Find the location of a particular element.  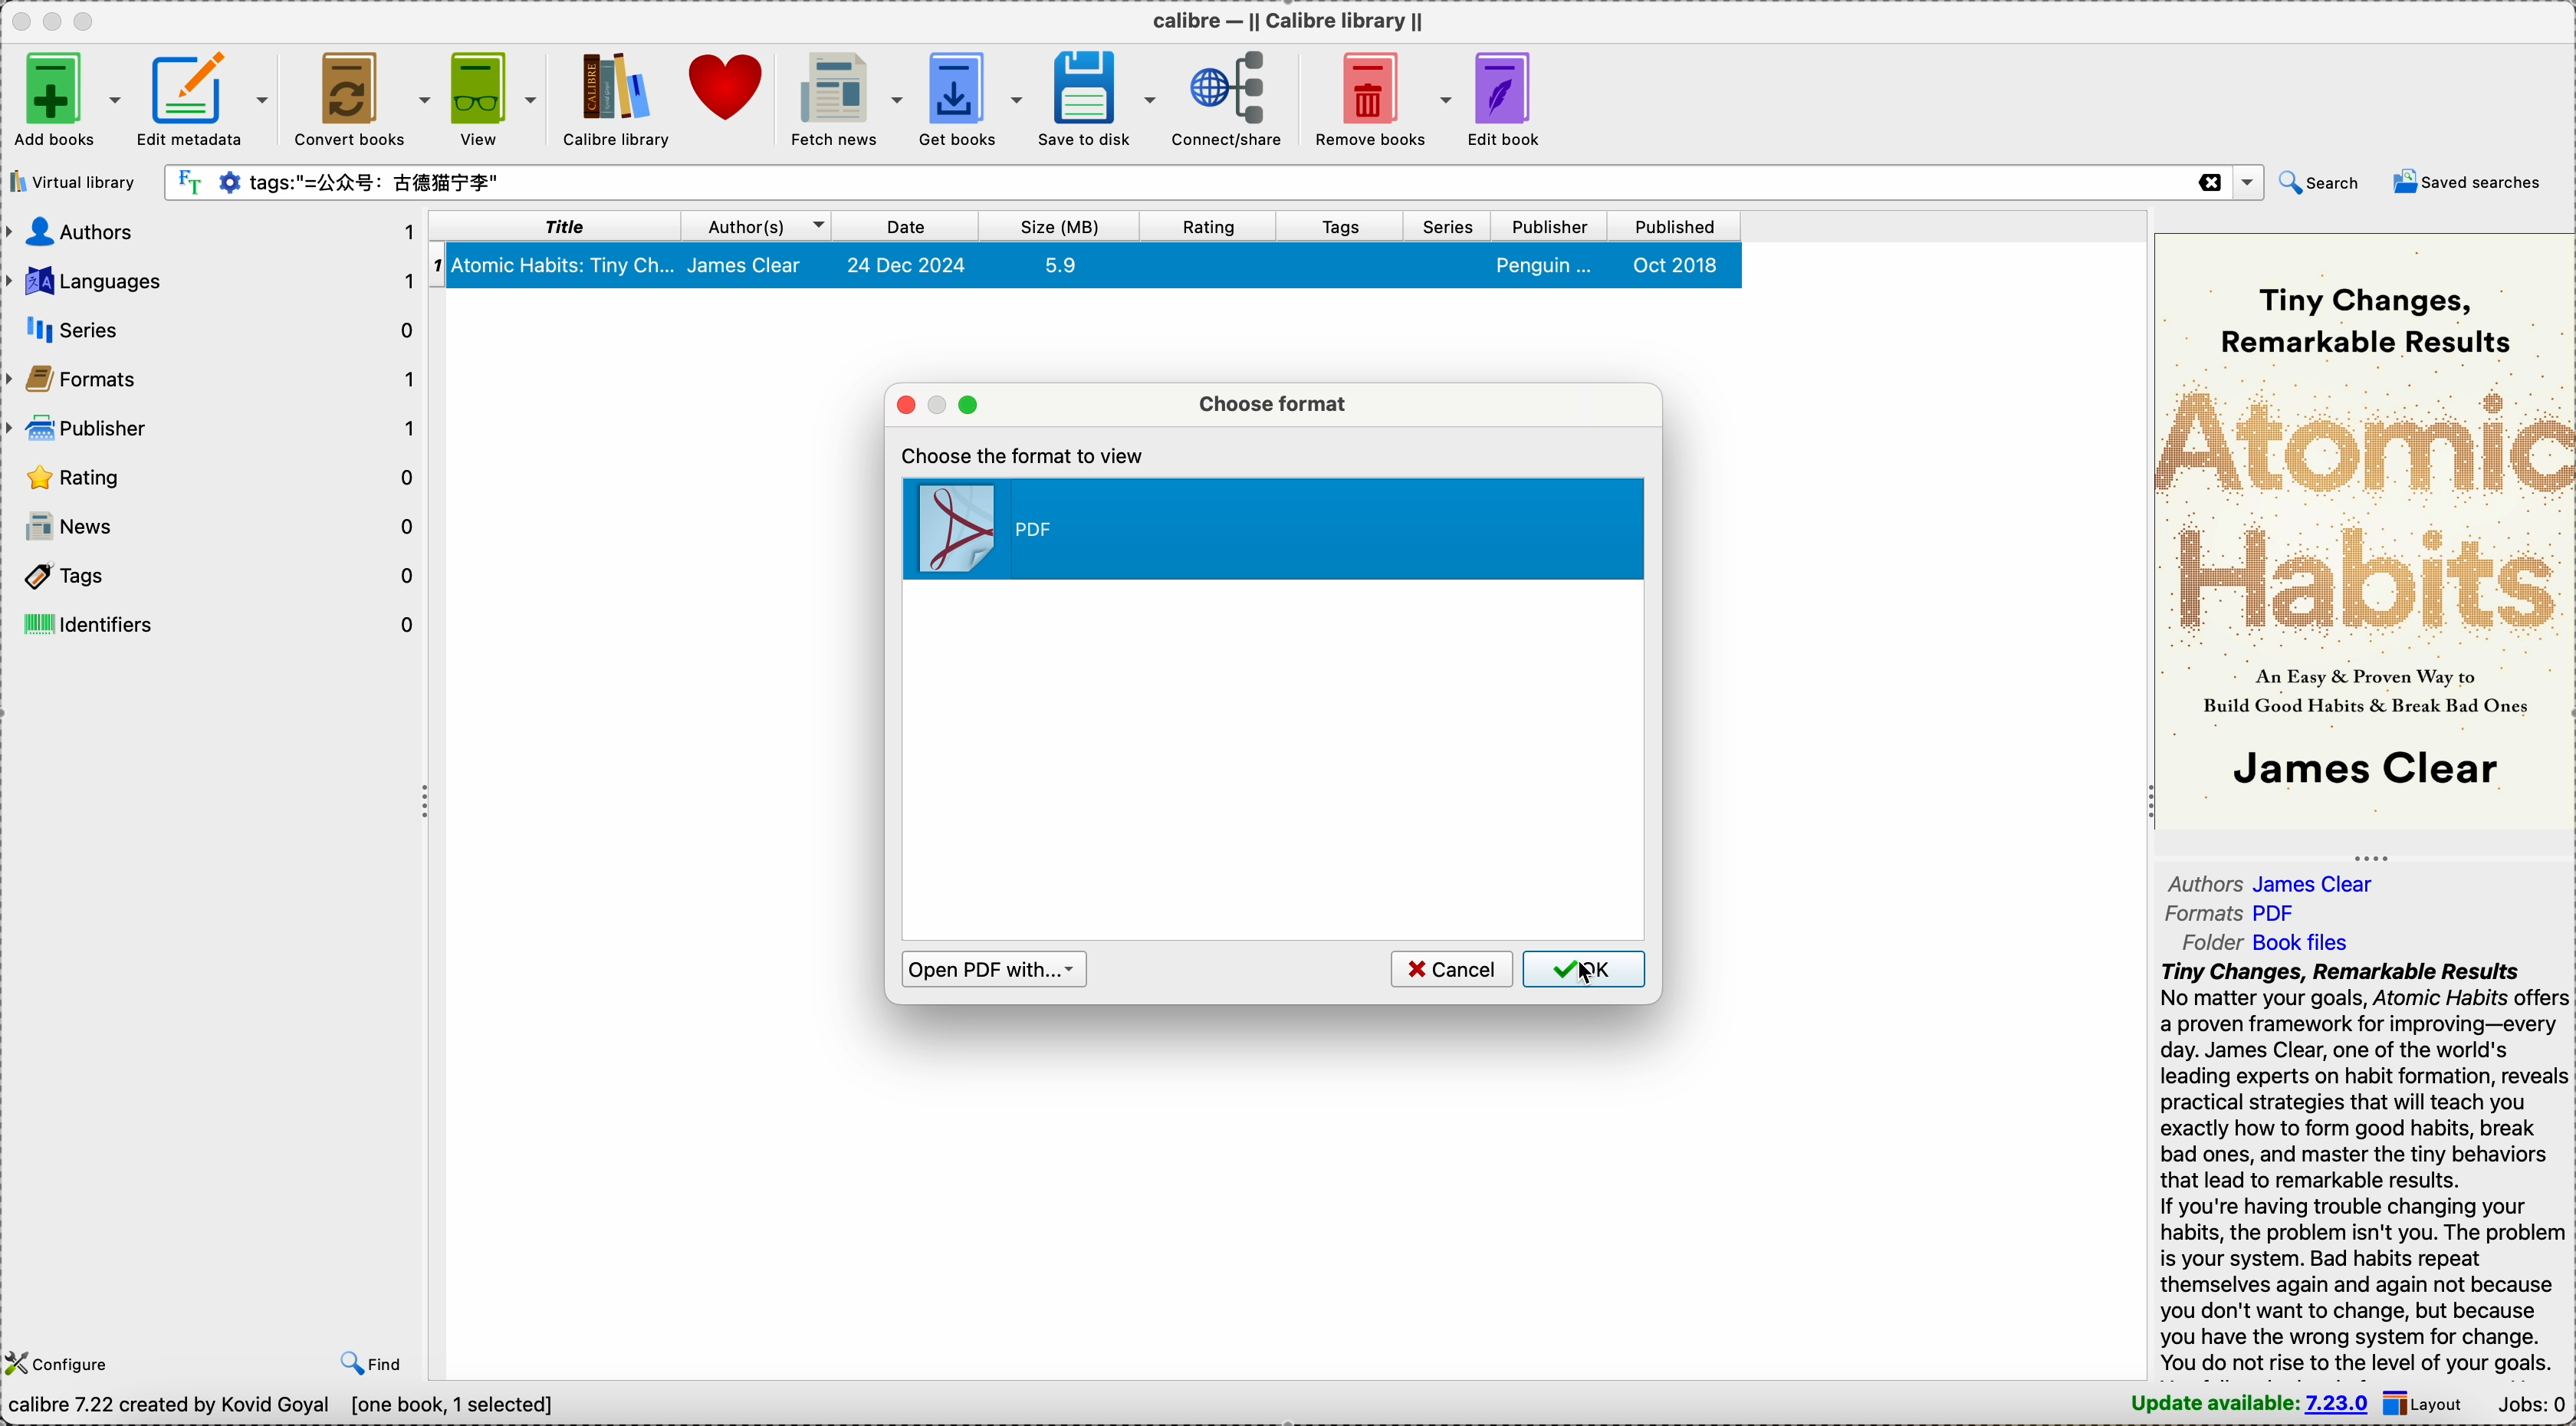

tags is located at coordinates (1343, 225).